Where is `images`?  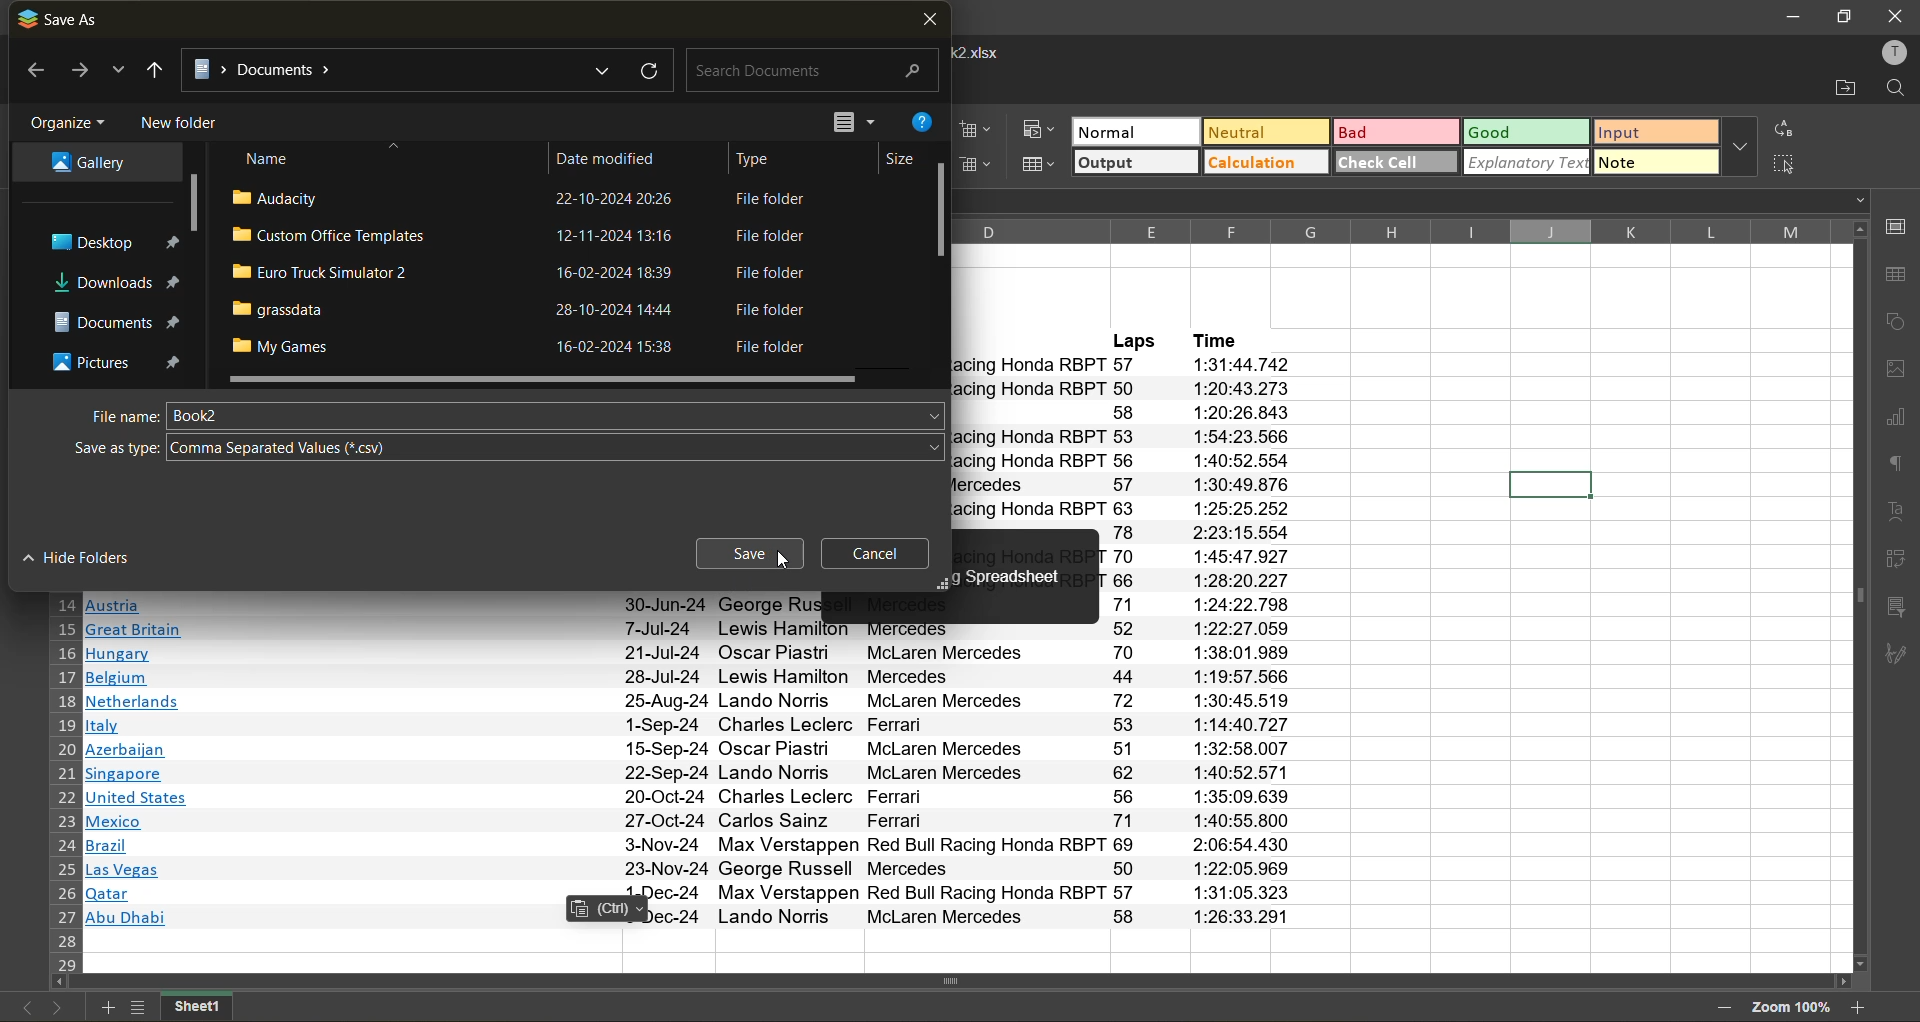 images is located at coordinates (1896, 371).